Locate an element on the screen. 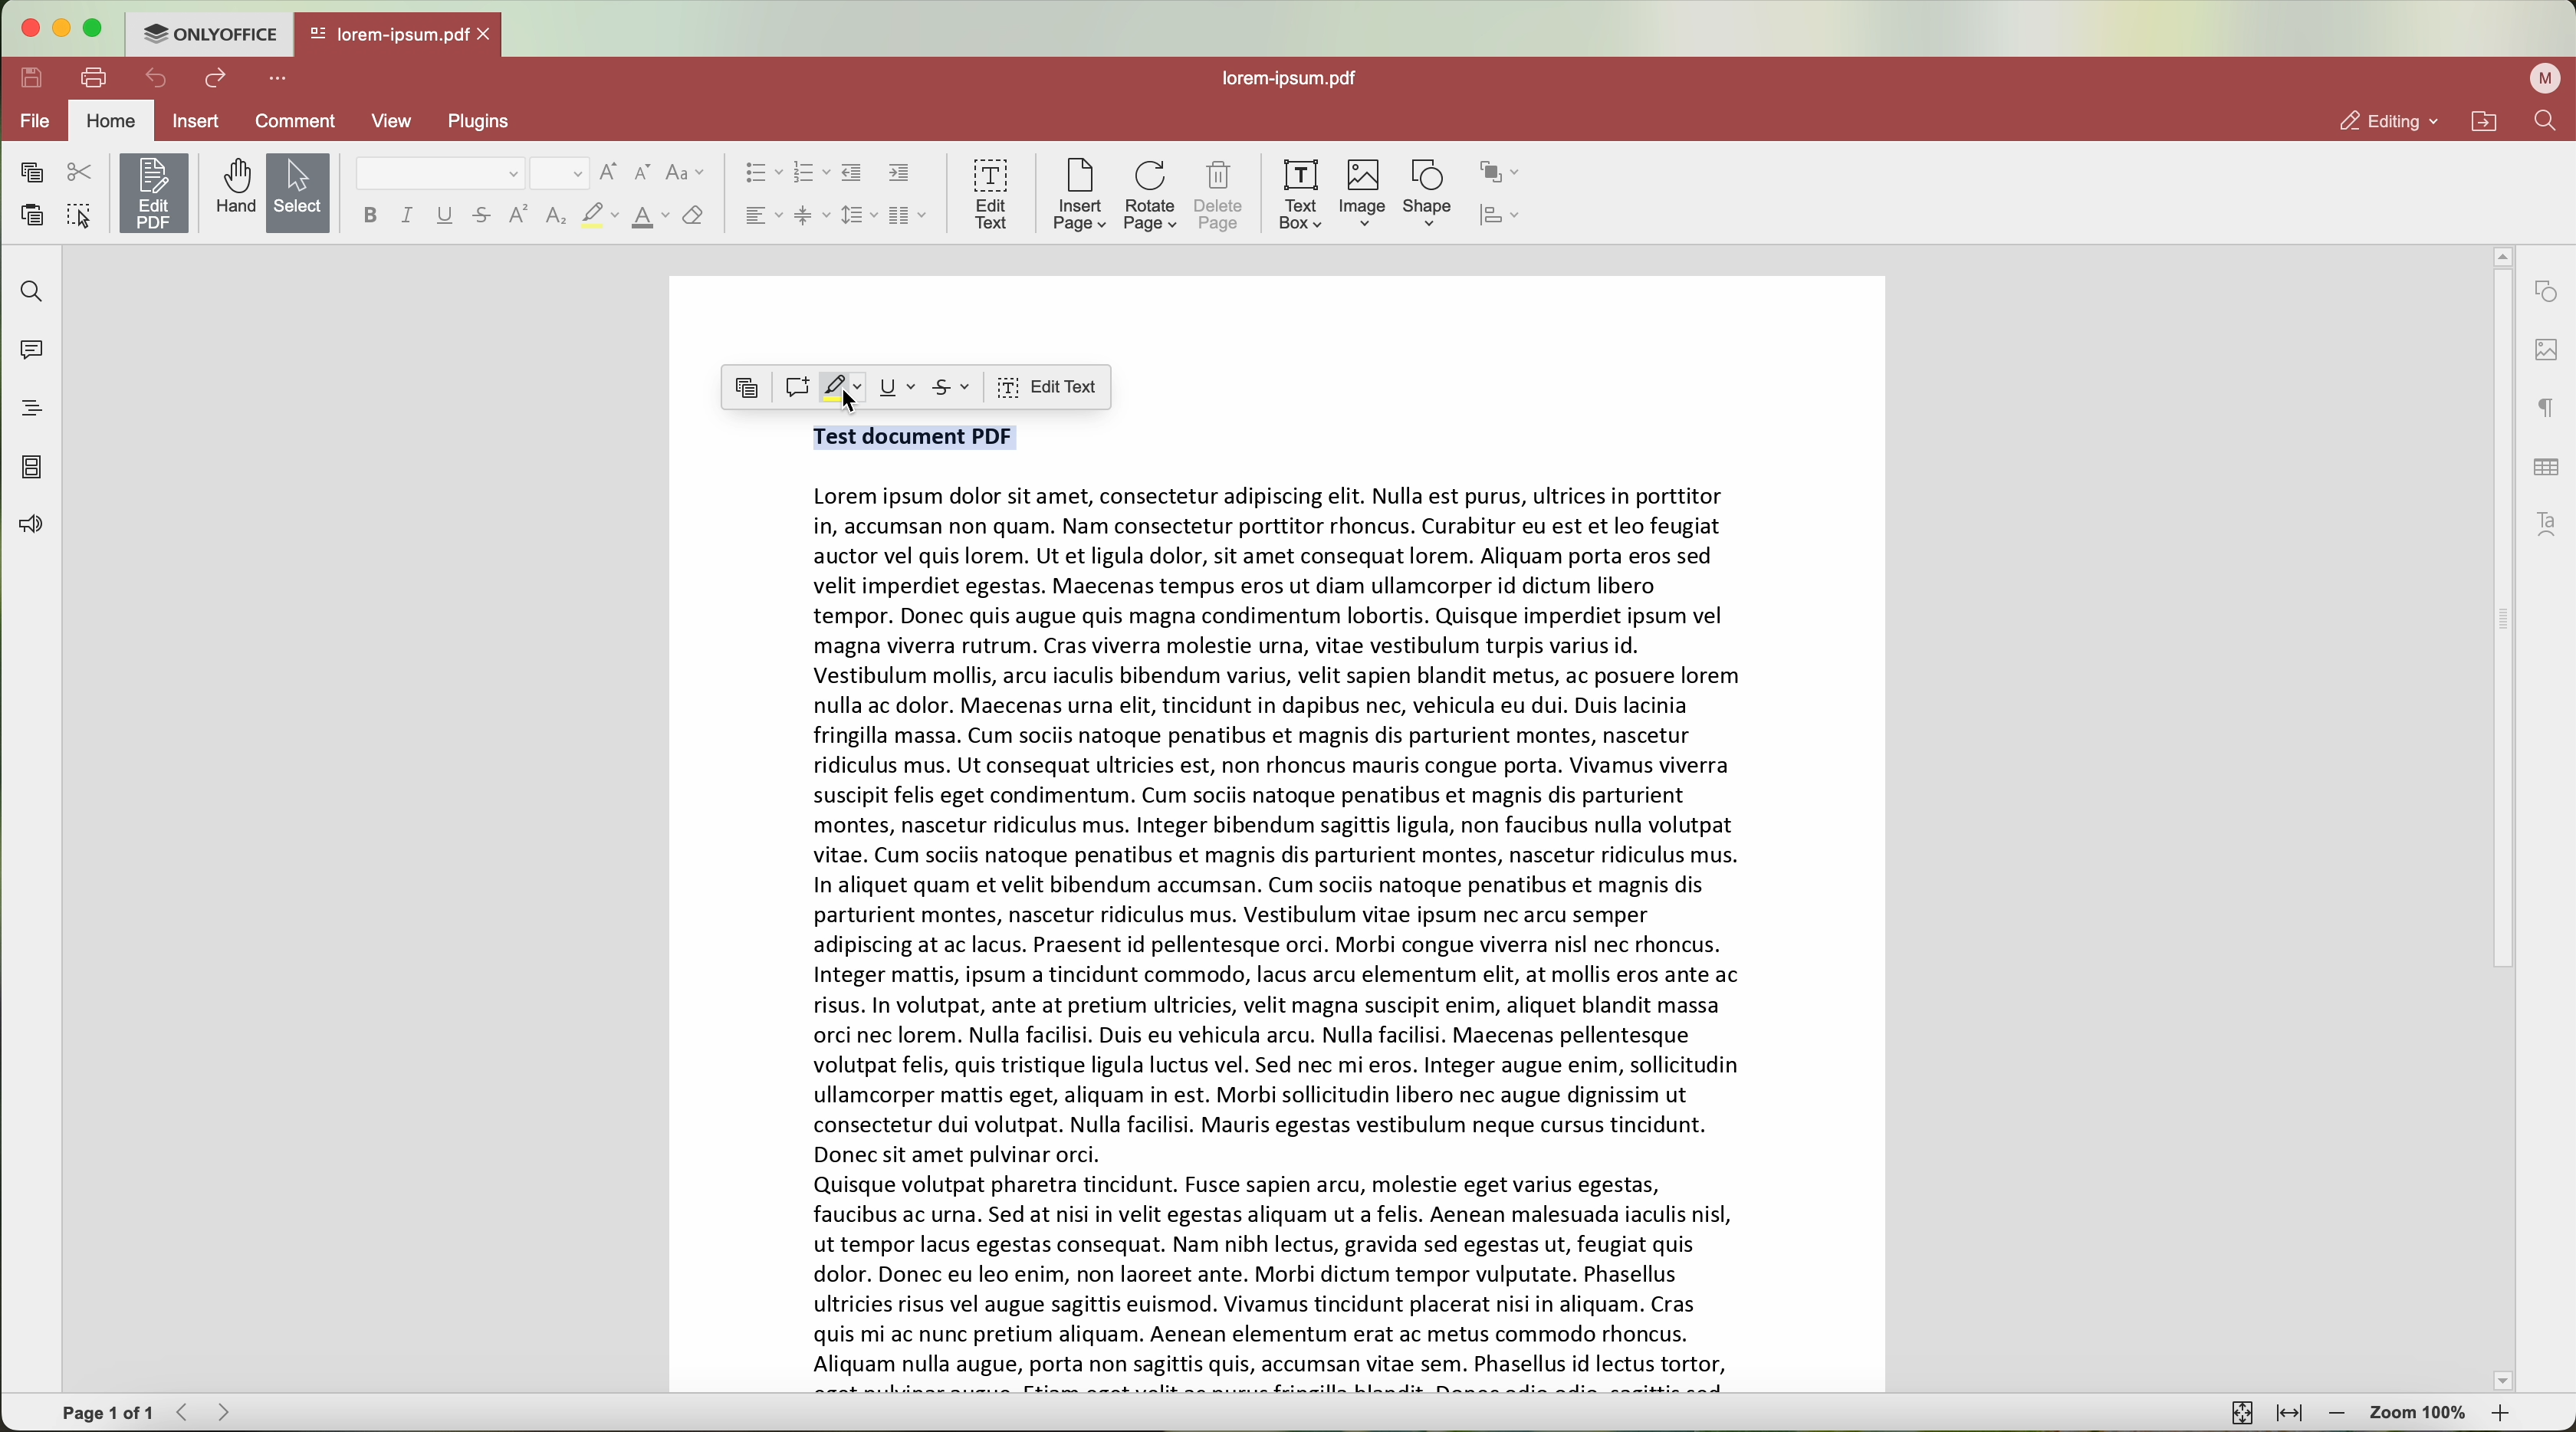 This screenshot has height=1432, width=2576. print is located at coordinates (96, 78).